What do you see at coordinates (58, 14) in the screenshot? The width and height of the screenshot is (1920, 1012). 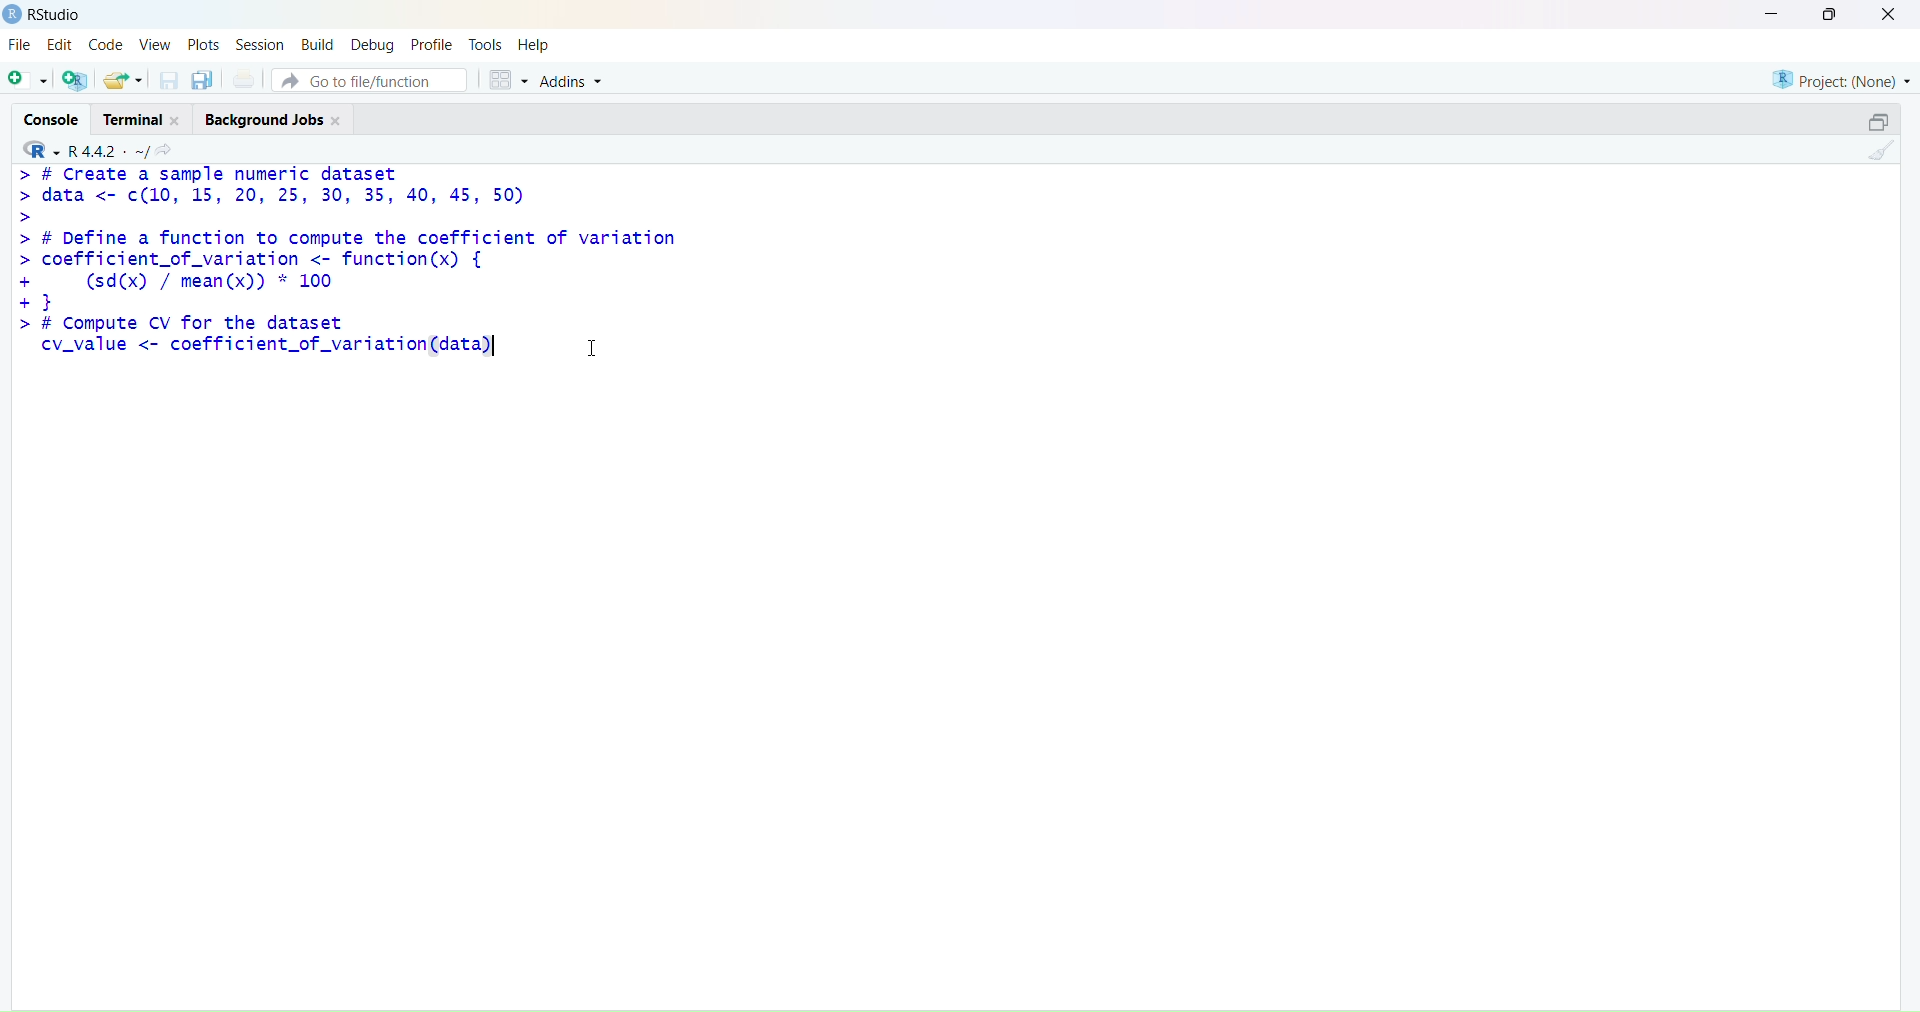 I see `RStudio` at bounding box center [58, 14].